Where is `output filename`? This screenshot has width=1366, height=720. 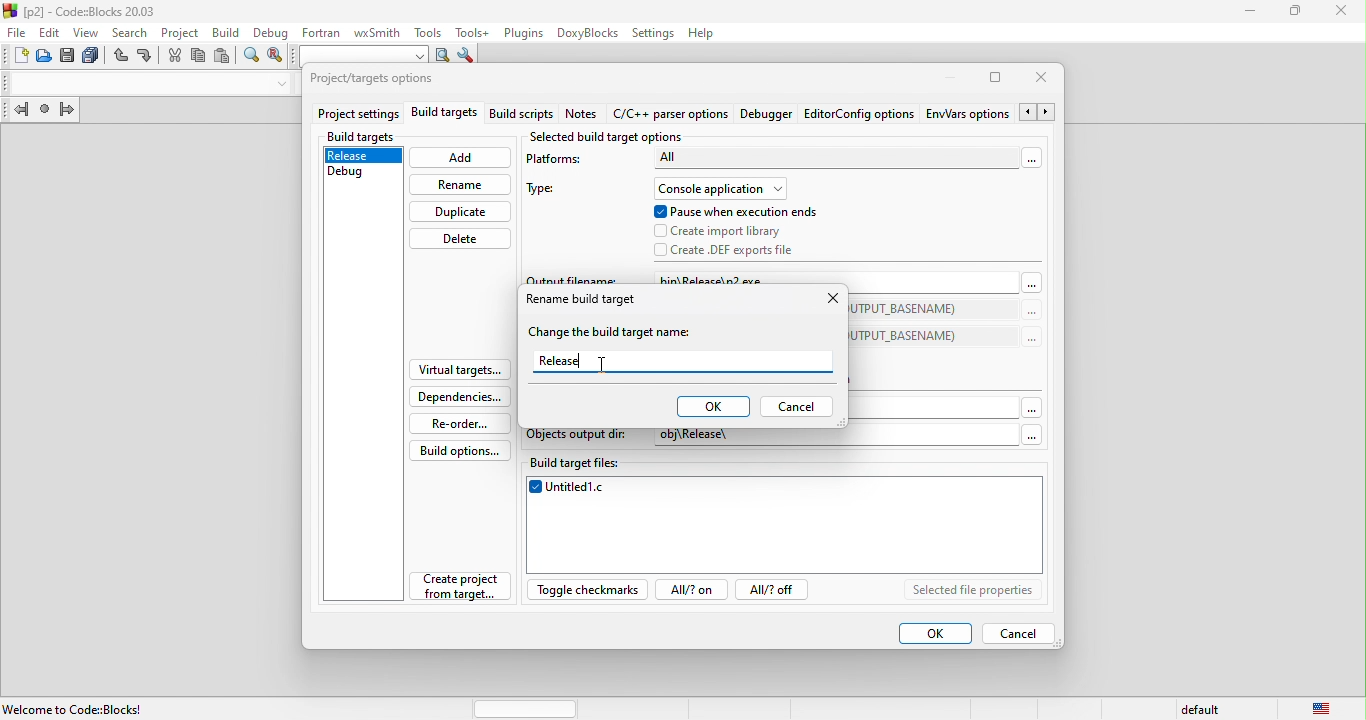 output filename is located at coordinates (572, 278).